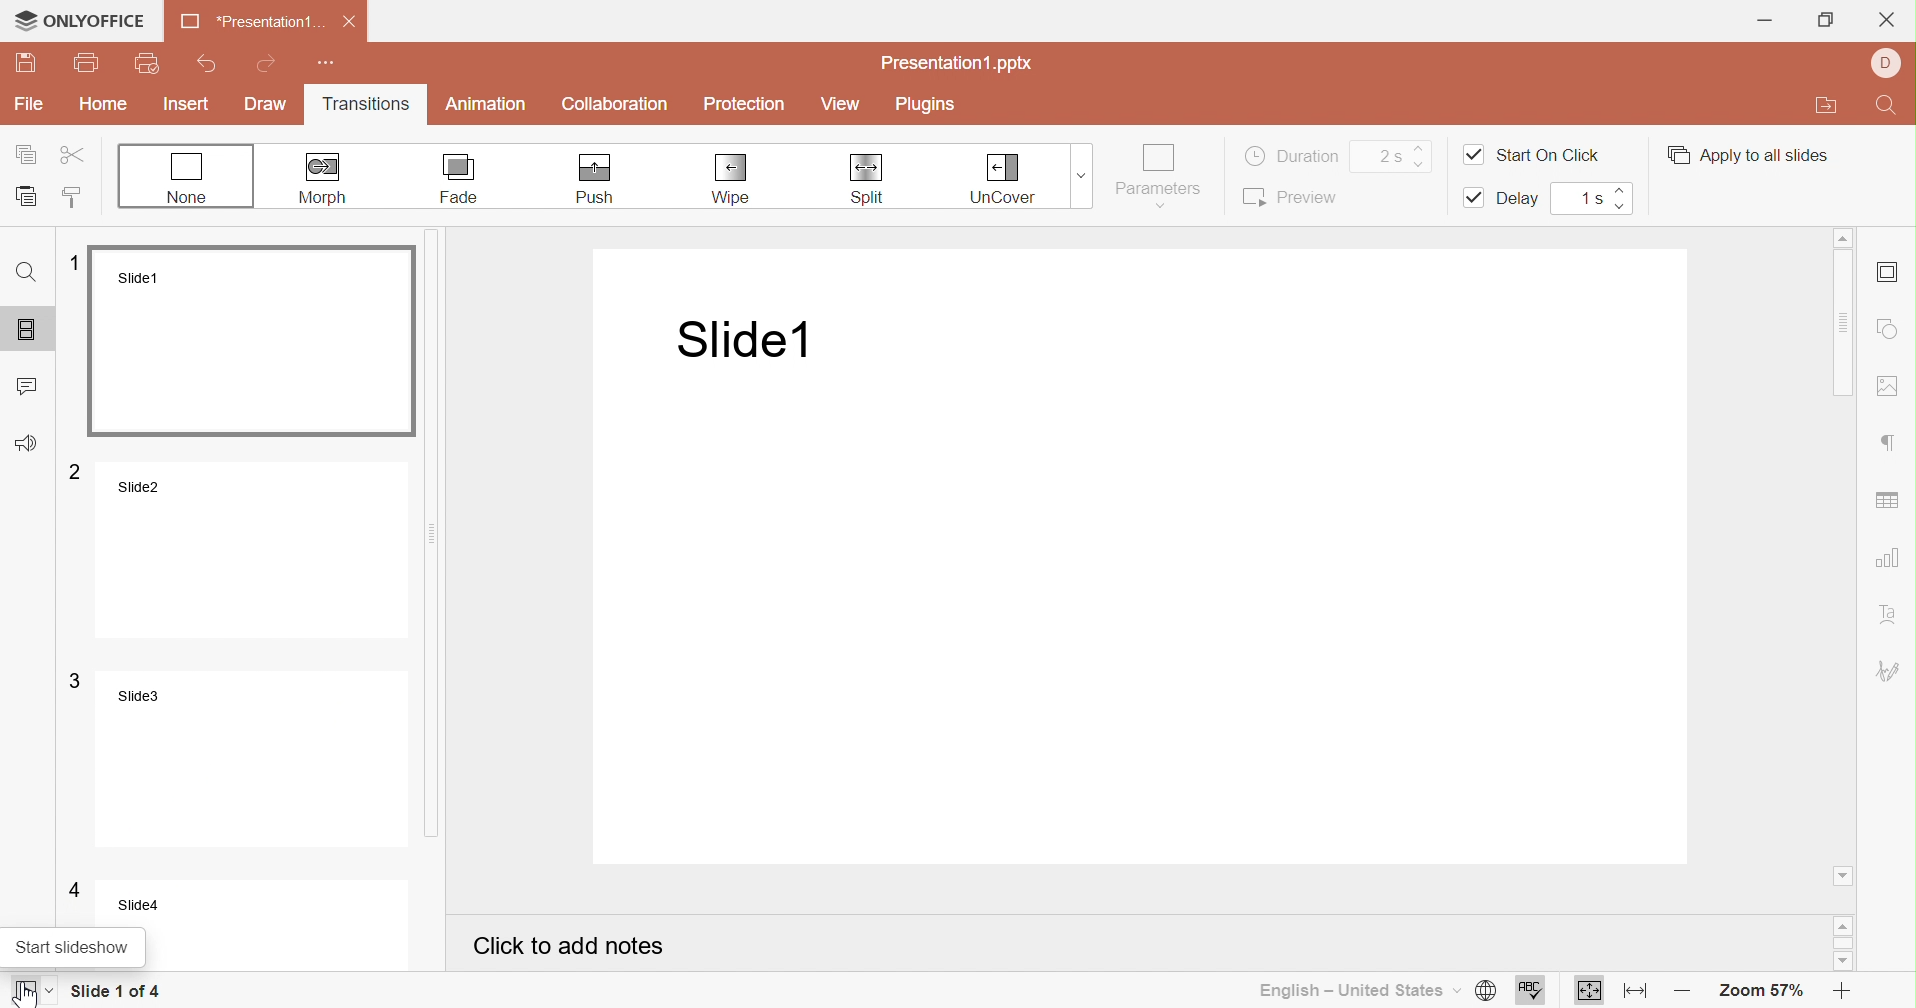 This screenshot has width=1916, height=1008. What do you see at coordinates (1889, 19) in the screenshot?
I see `Close` at bounding box center [1889, 19].